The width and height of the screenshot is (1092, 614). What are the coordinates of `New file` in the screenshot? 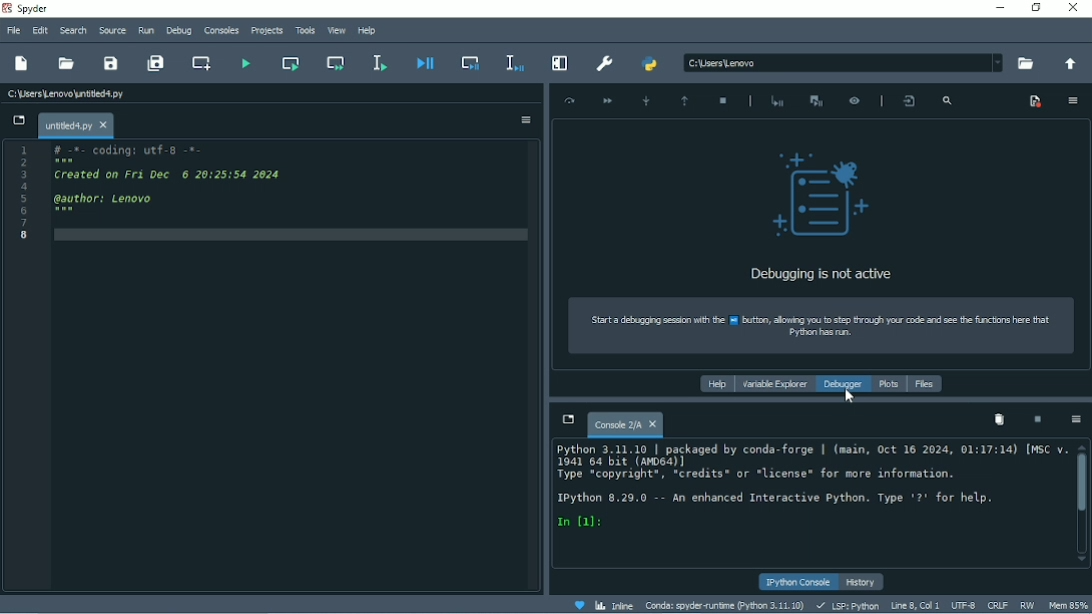 It's located at (21, 63).